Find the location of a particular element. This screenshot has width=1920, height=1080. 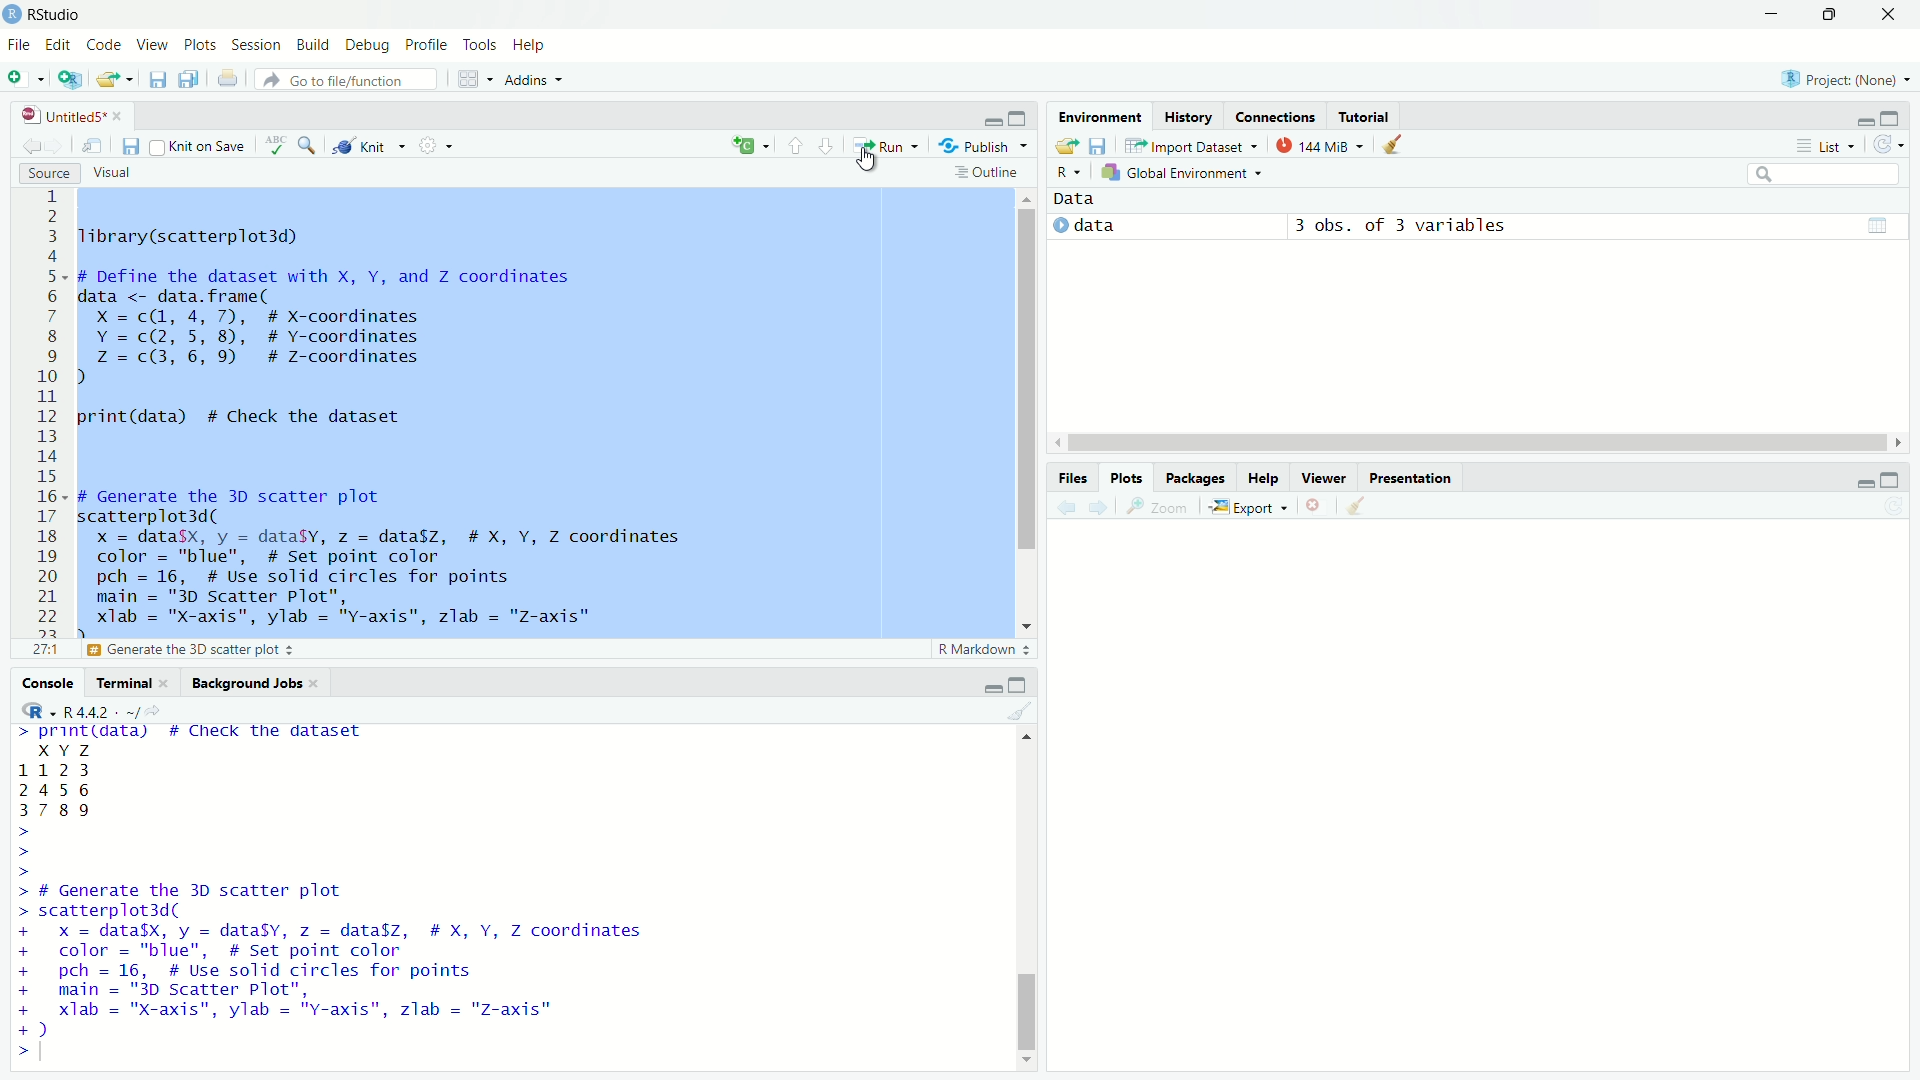

view a larger version of the plot in a new window is located at coordinates (1160, 508).